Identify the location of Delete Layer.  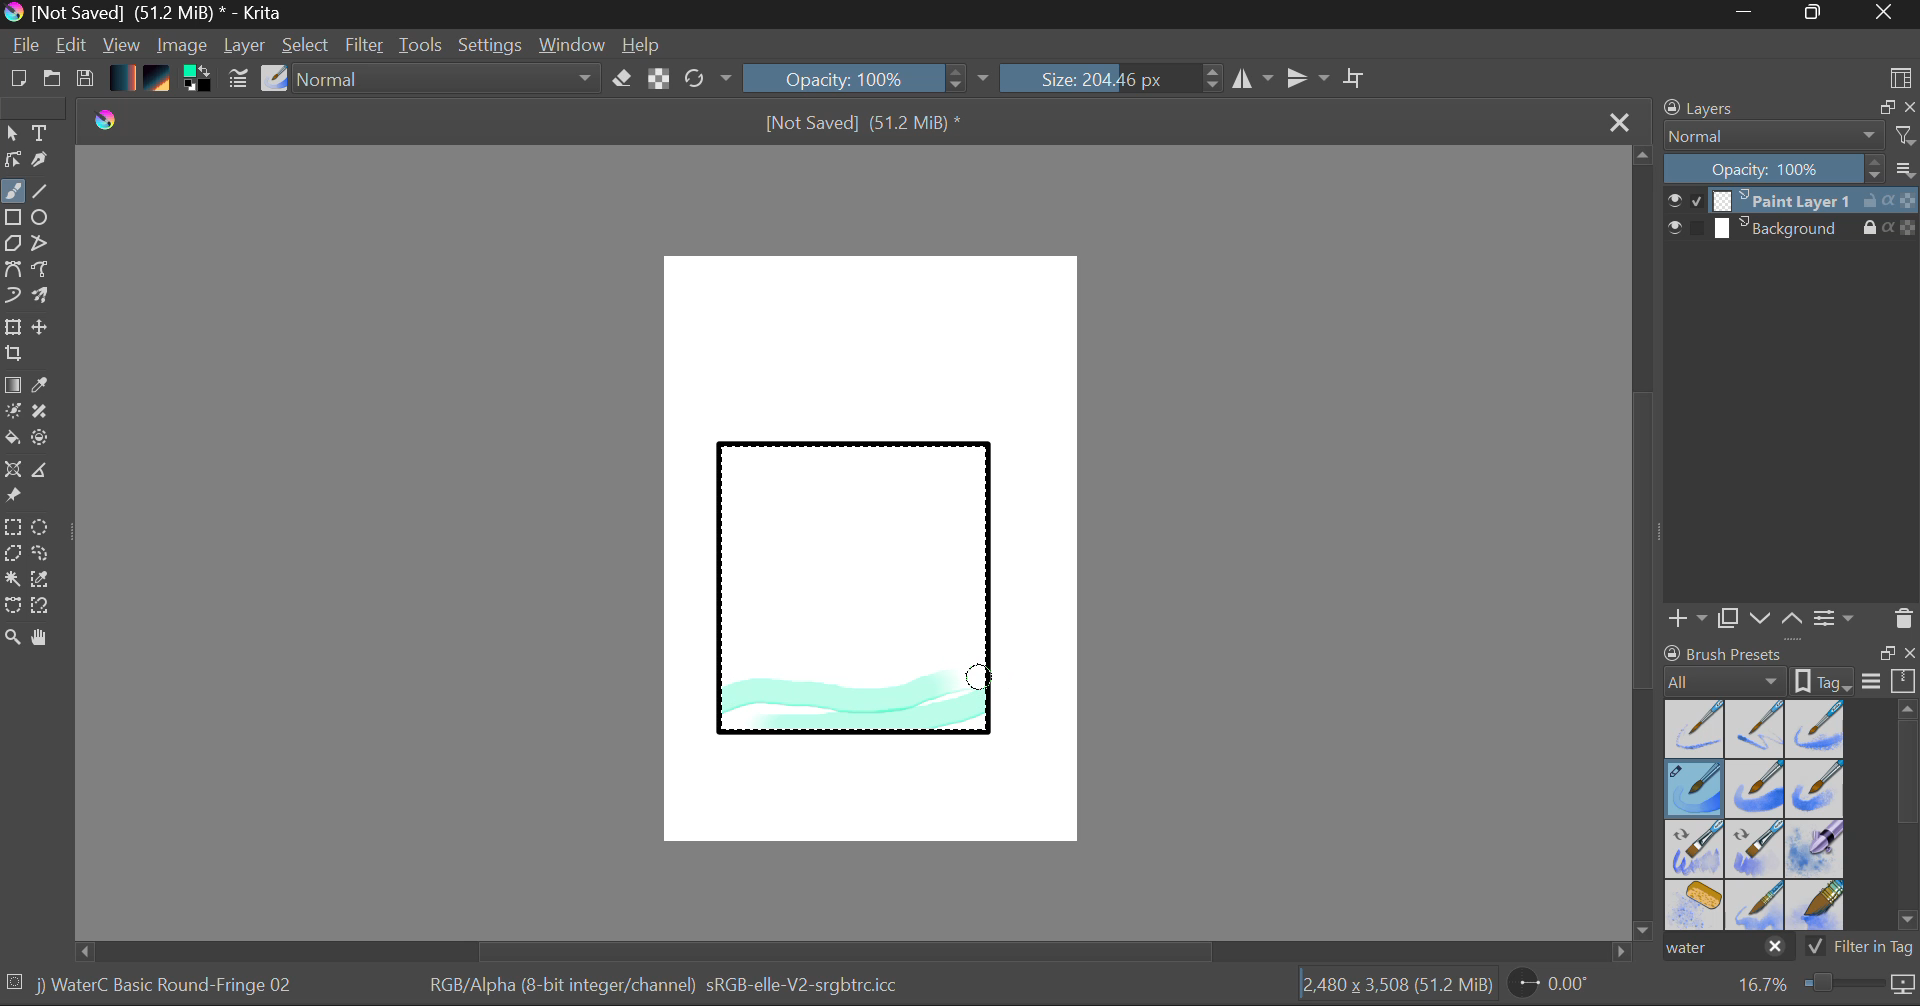
(1904, 619).